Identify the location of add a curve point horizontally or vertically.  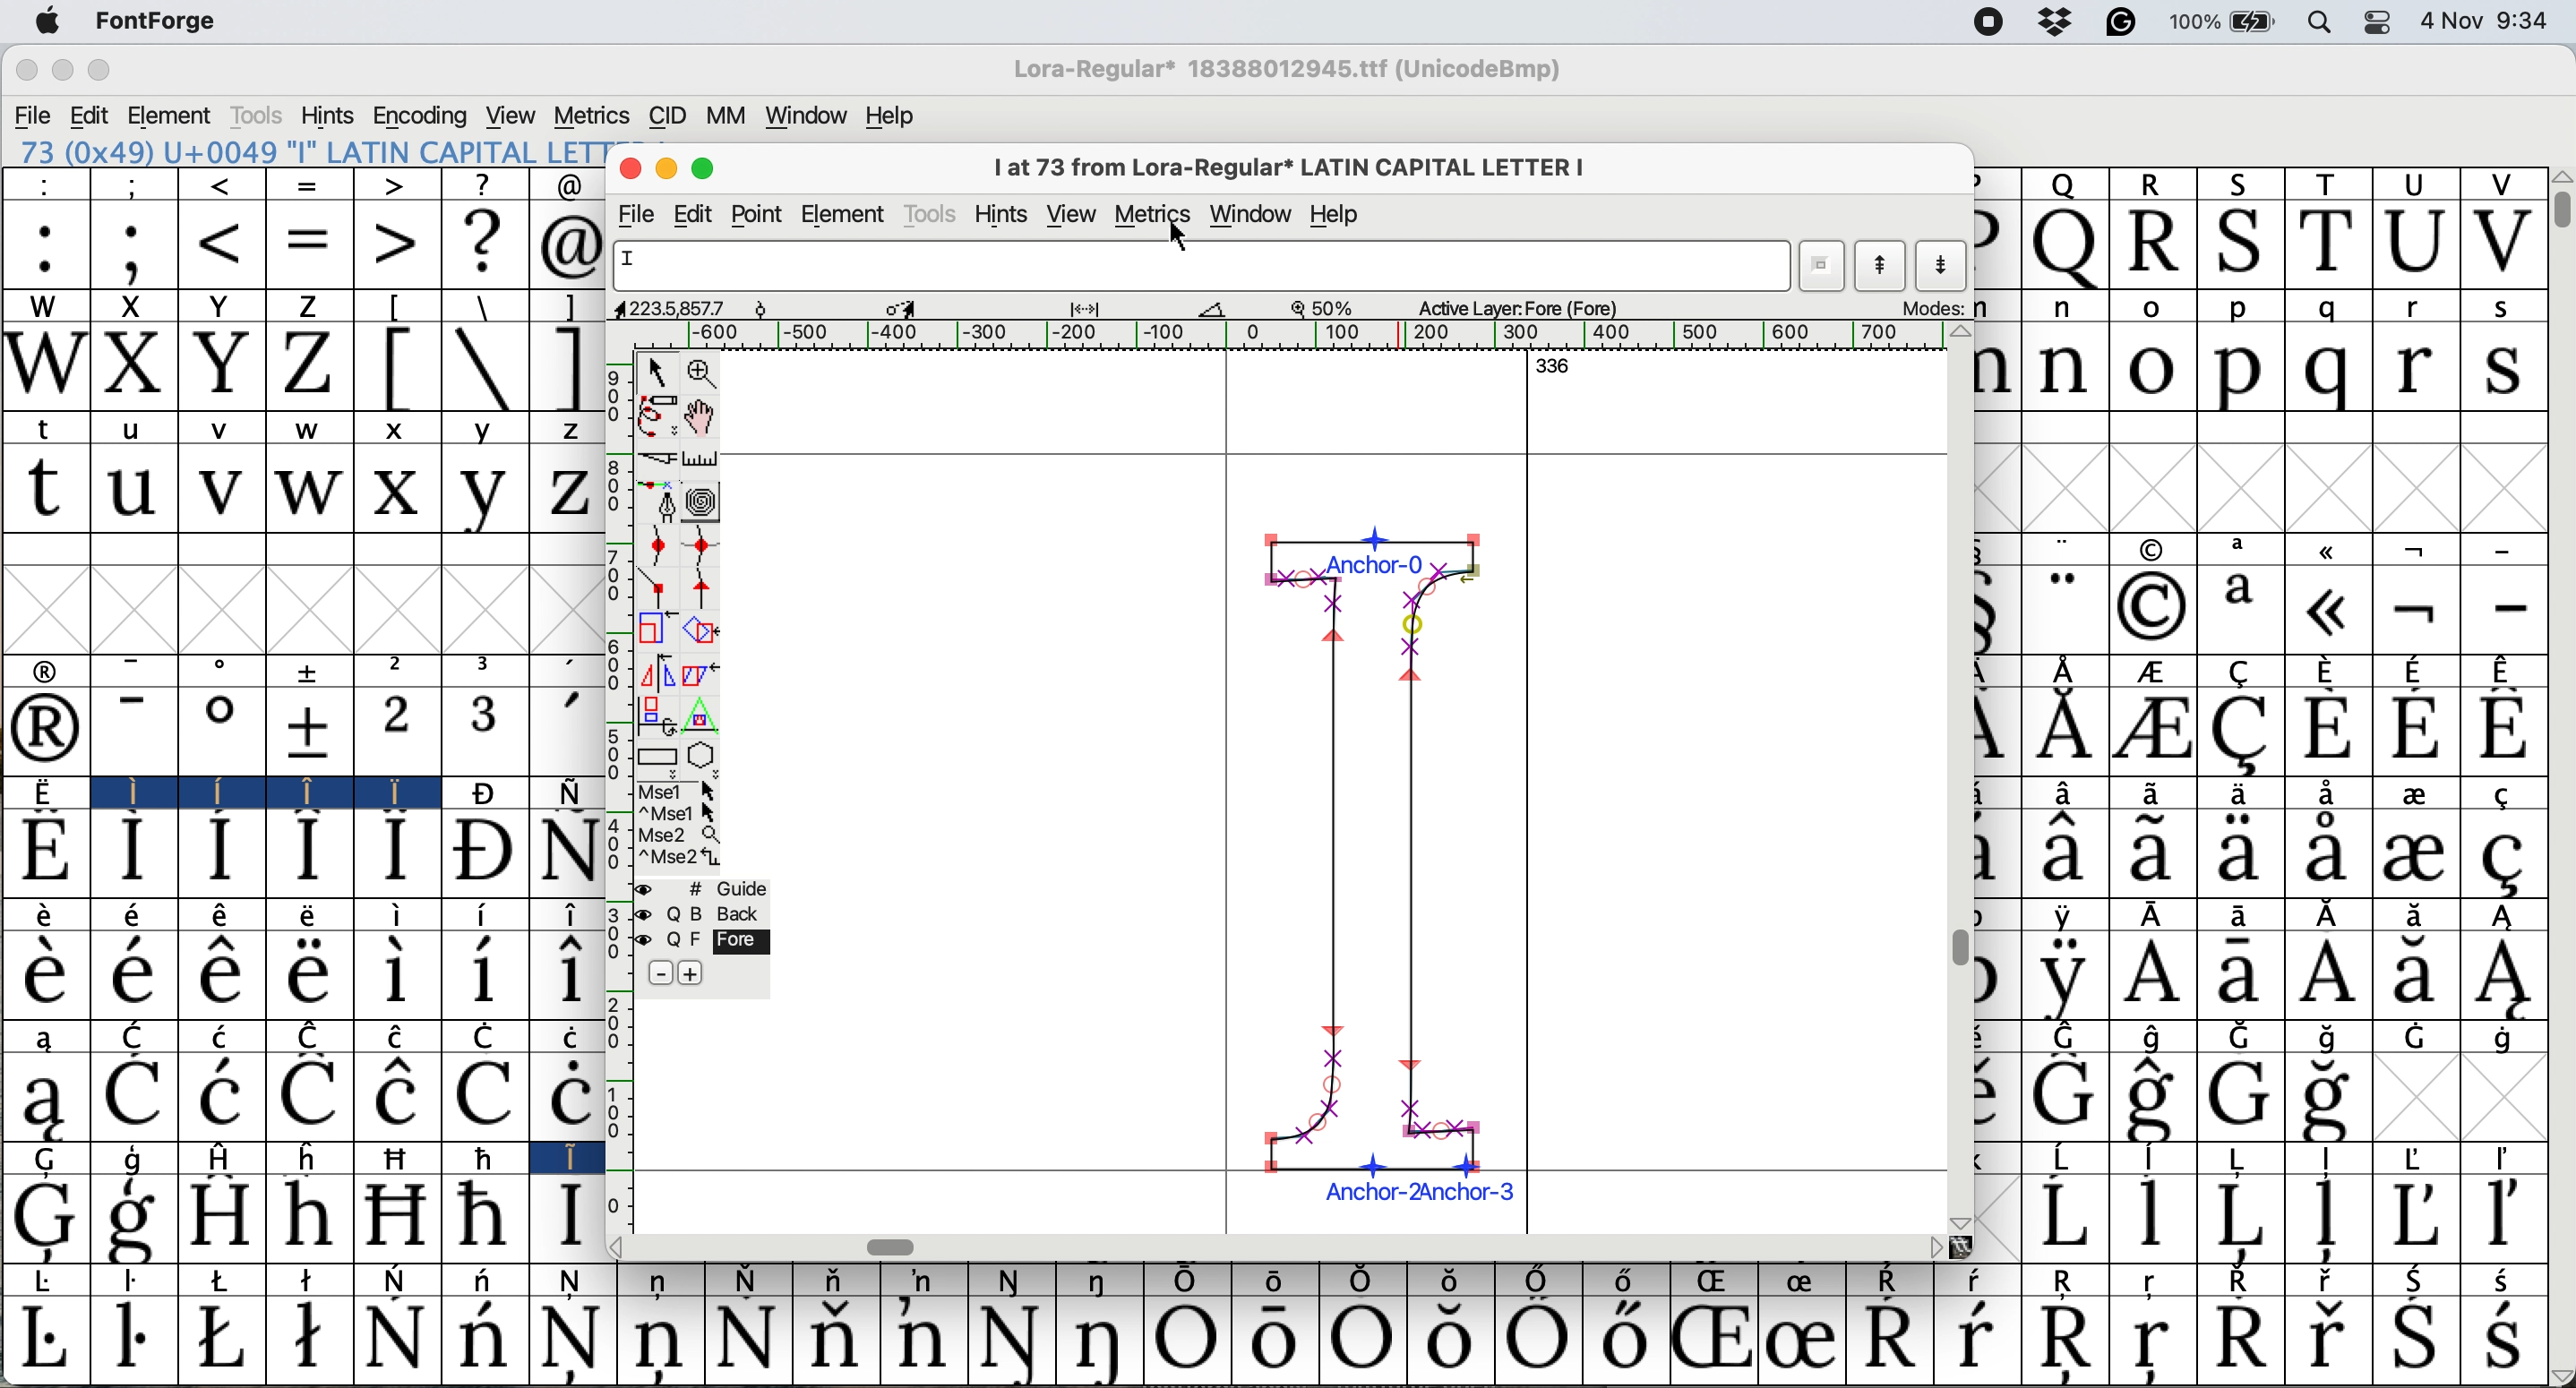
(700, 546).